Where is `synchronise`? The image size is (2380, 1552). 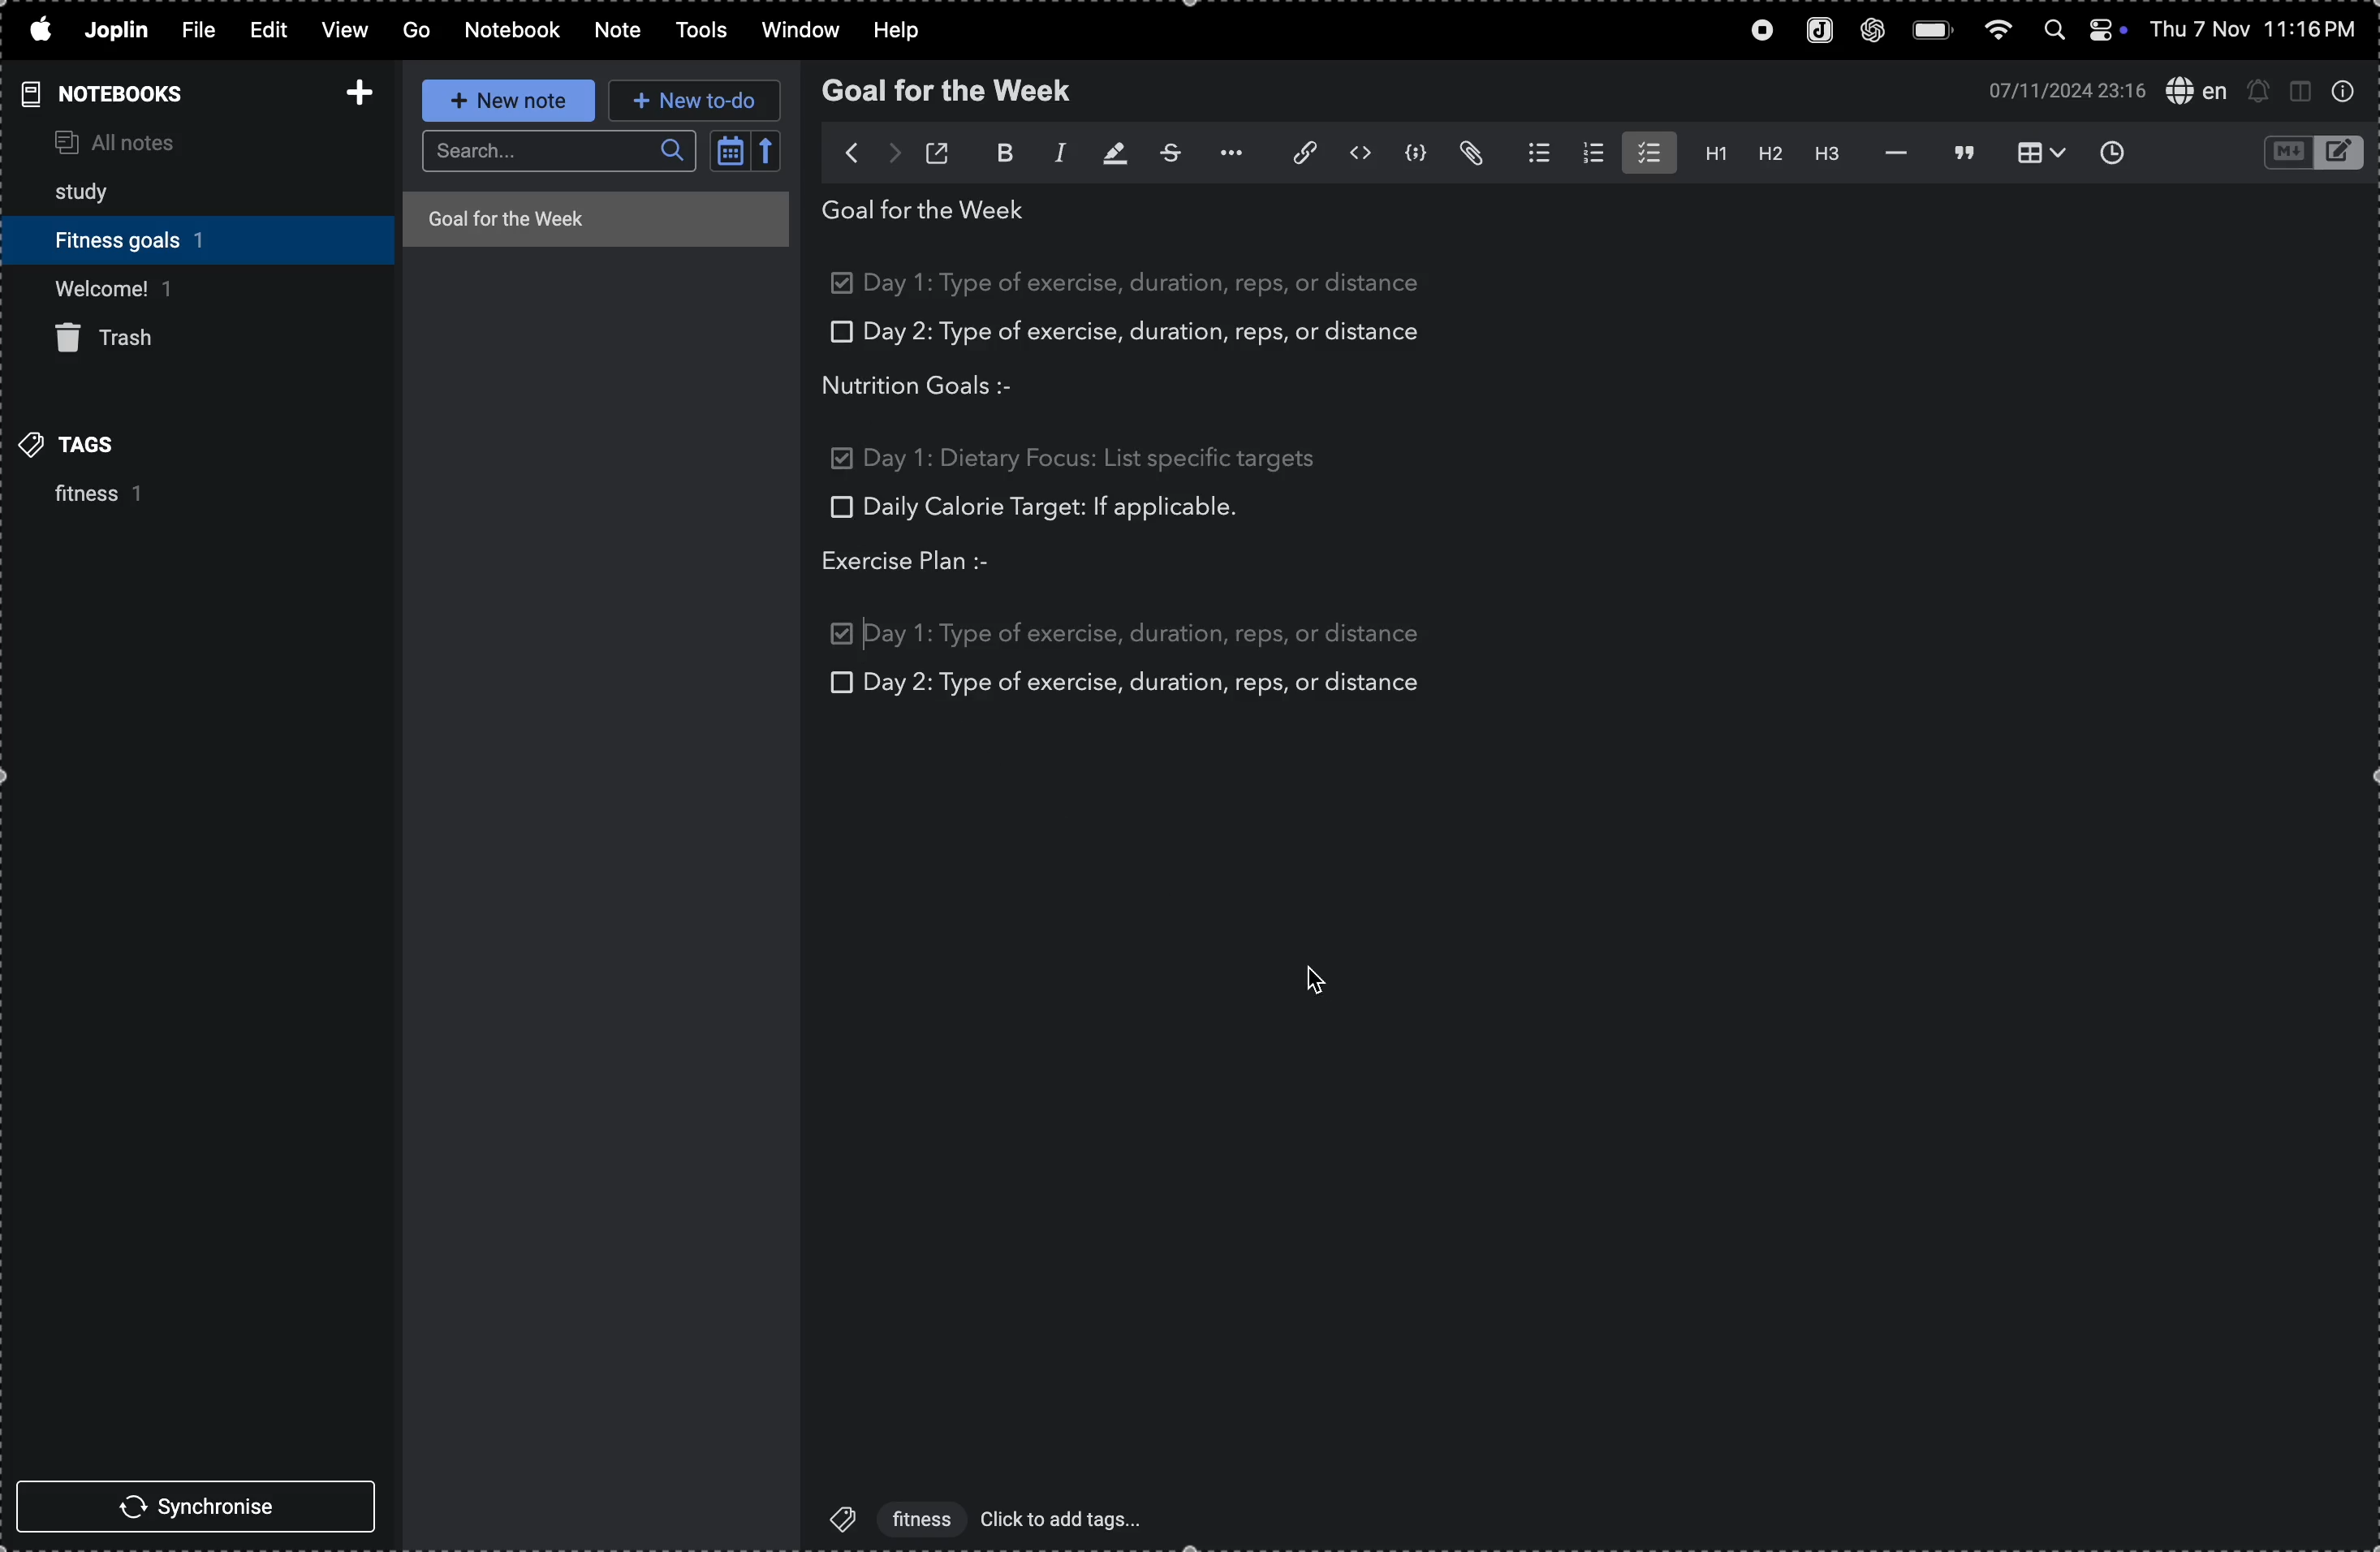
synchronise is located at coordinates (192, 1505).